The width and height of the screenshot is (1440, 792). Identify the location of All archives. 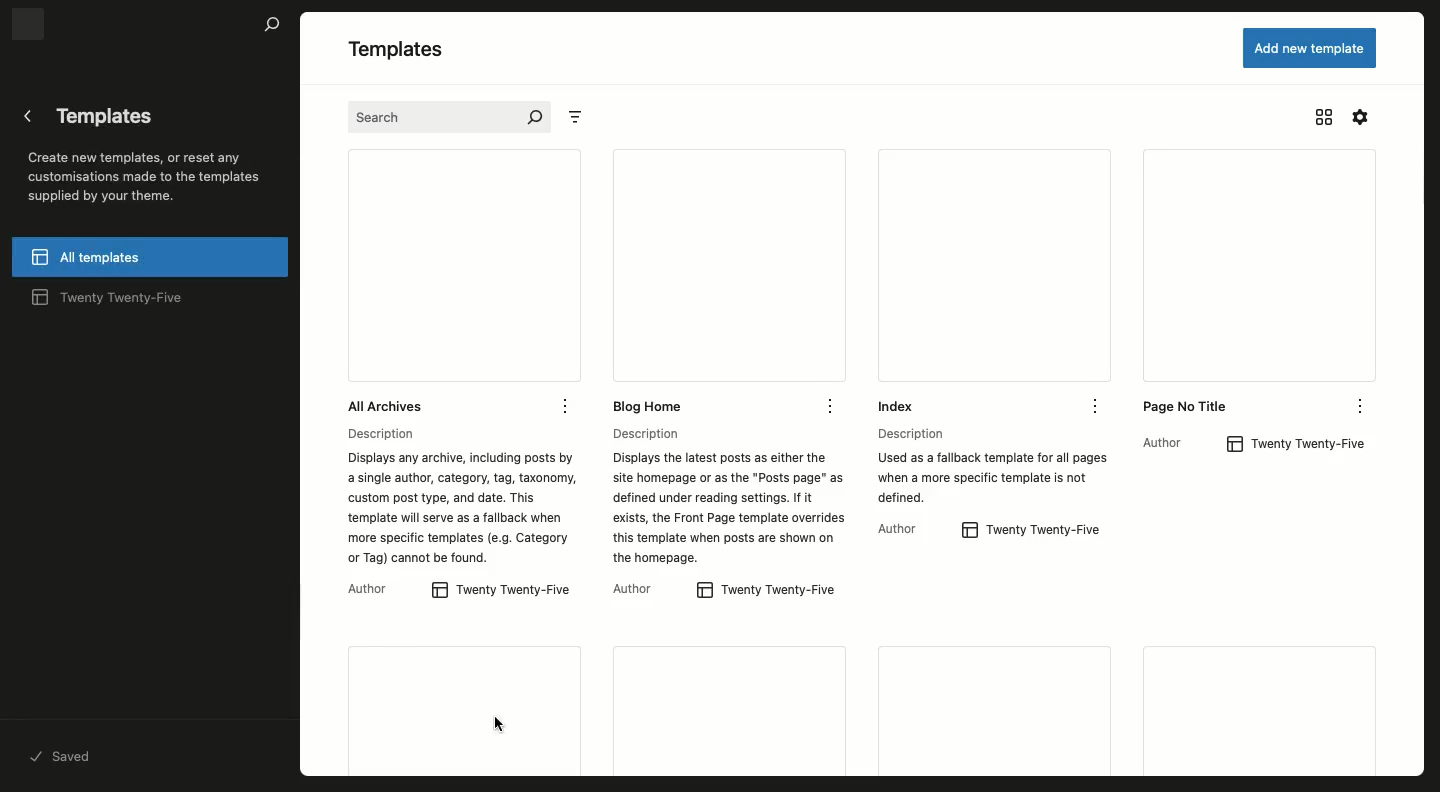
(391, 407).